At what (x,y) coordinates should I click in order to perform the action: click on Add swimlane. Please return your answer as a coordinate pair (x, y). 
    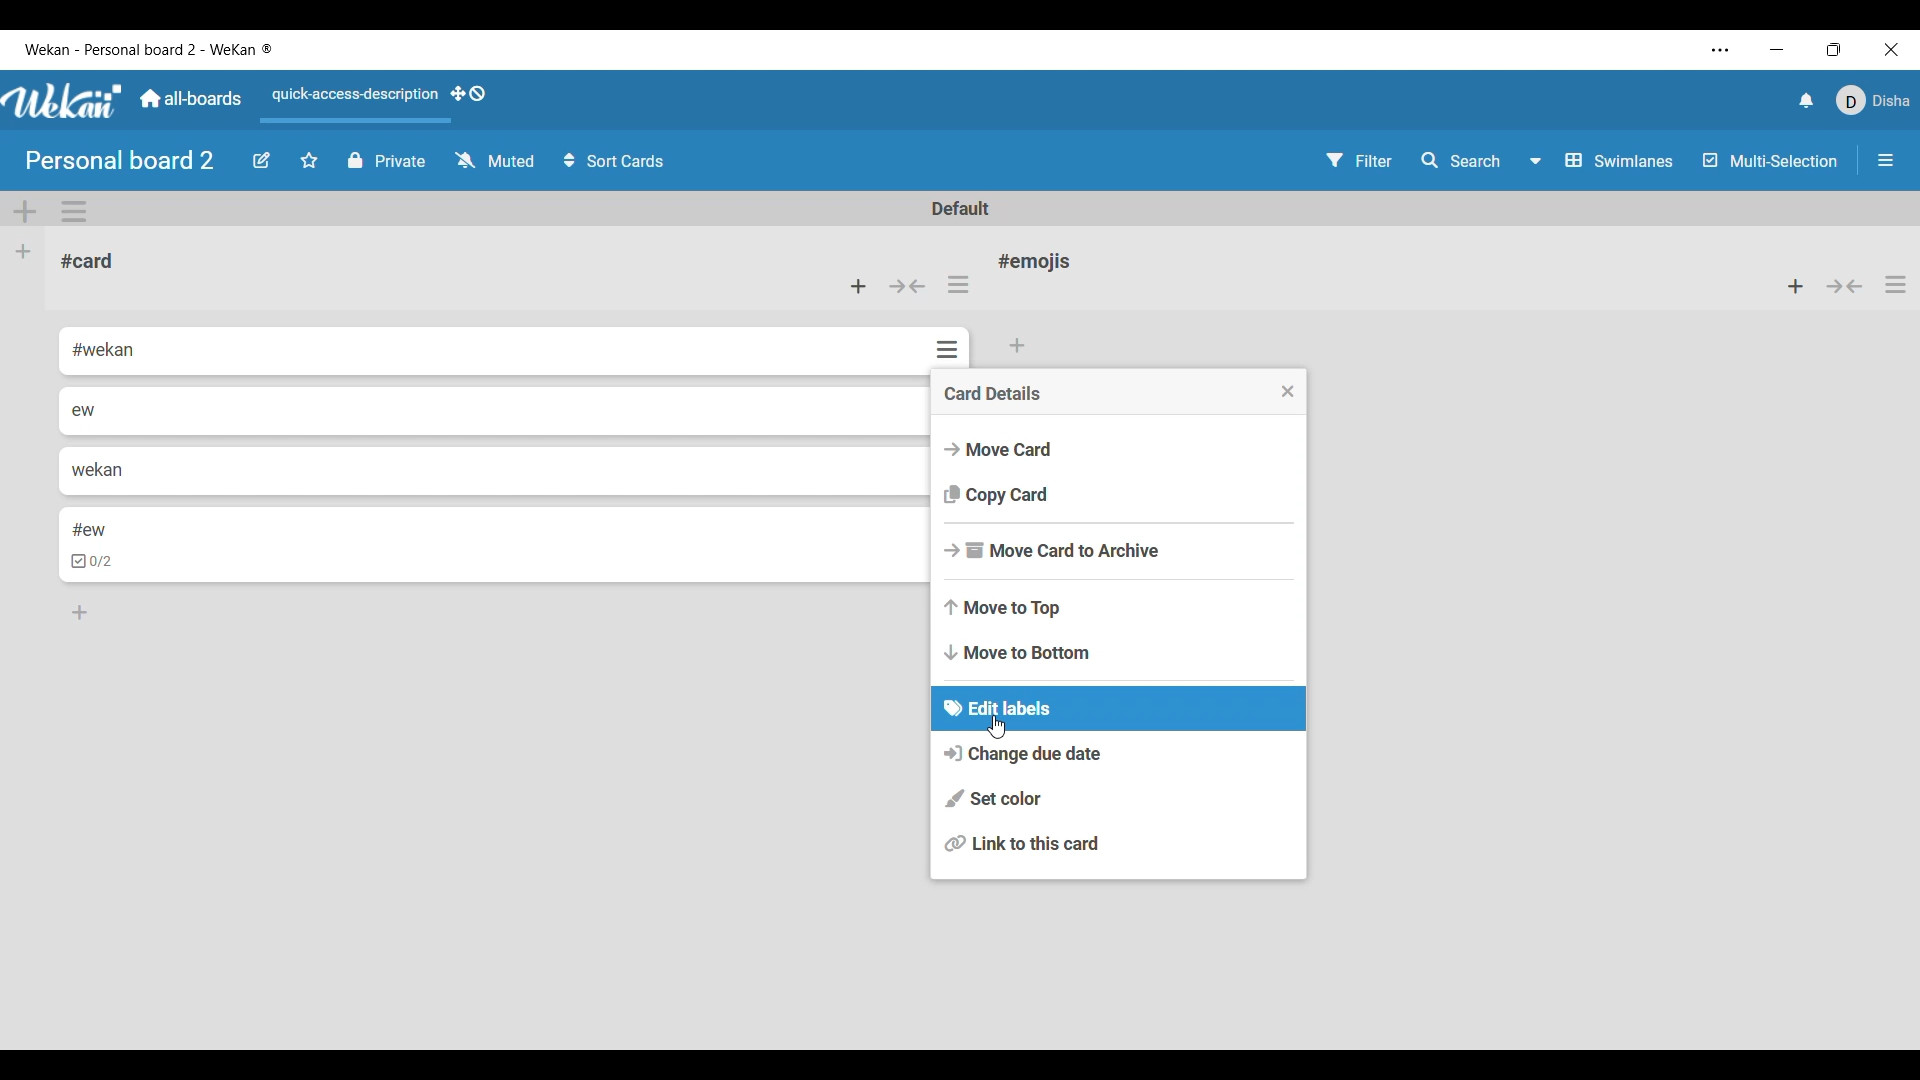
    Looking at the image, I should click on (25, 212).